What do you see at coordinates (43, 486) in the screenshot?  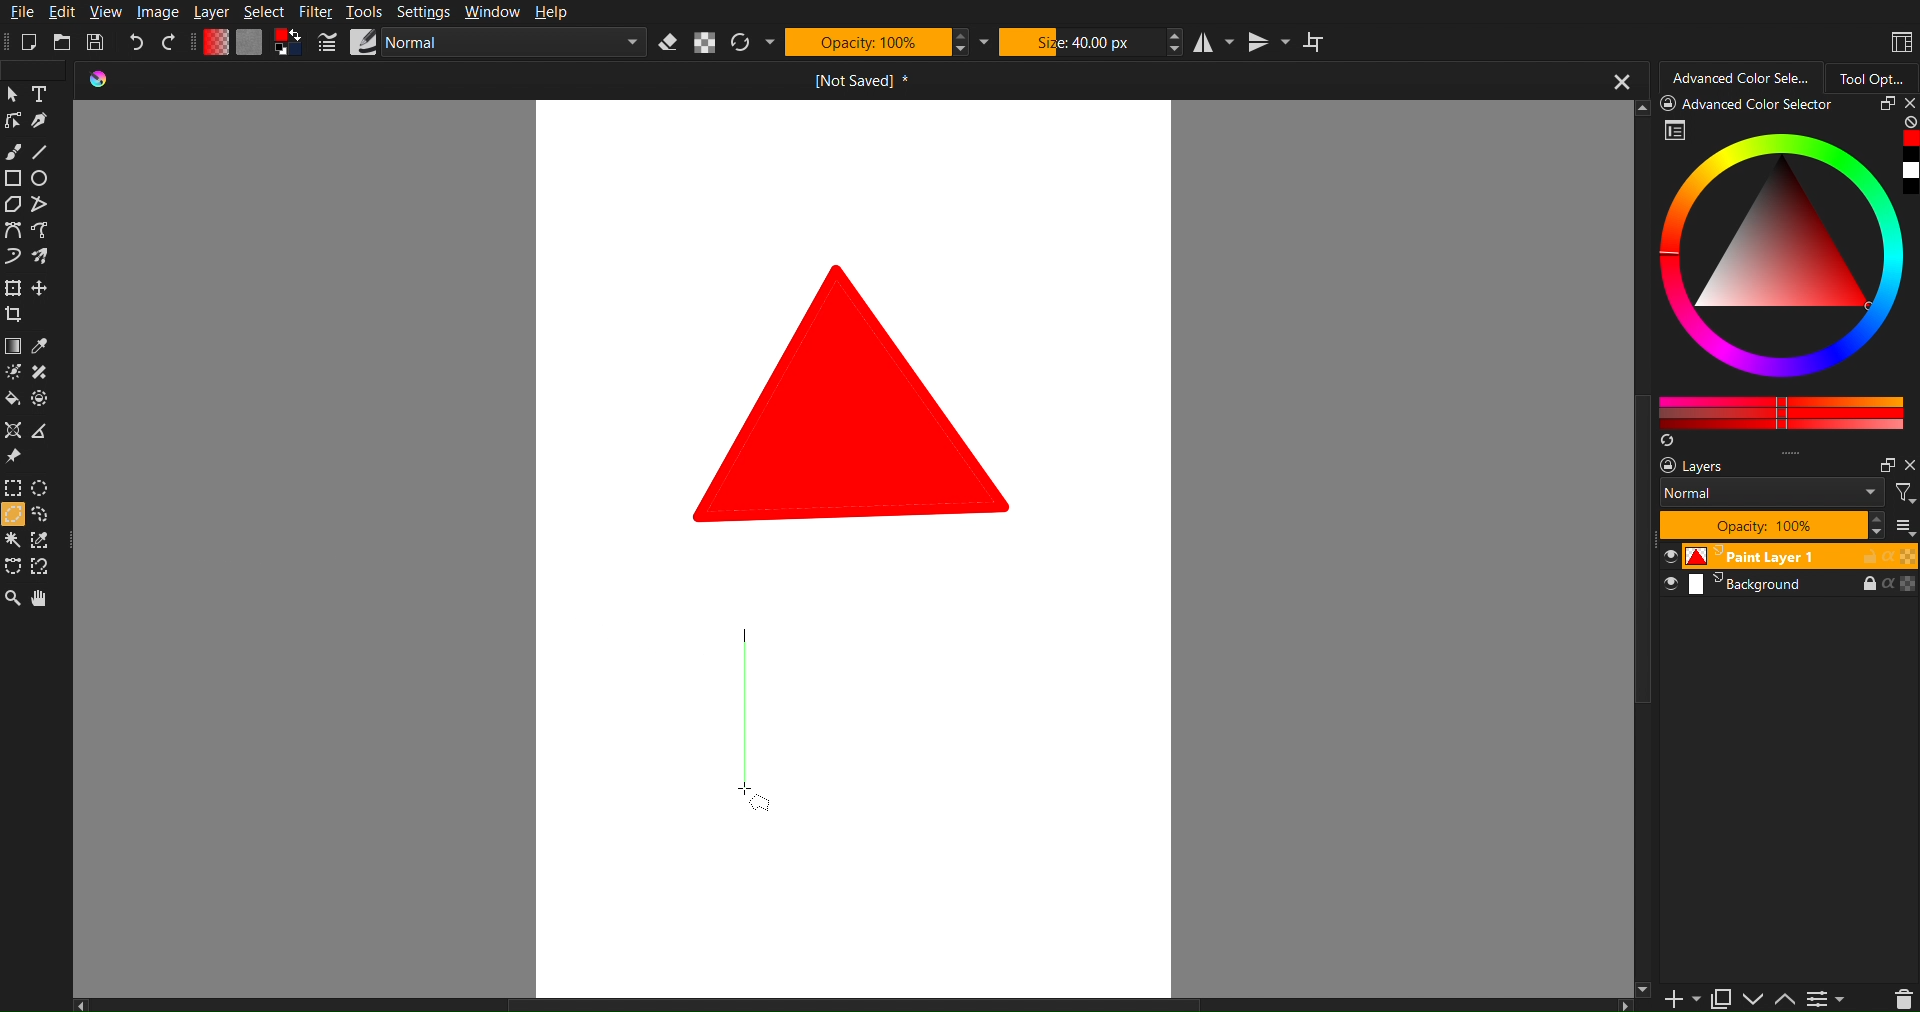 I see `Selection Square ` at bounding box center [43, 486].